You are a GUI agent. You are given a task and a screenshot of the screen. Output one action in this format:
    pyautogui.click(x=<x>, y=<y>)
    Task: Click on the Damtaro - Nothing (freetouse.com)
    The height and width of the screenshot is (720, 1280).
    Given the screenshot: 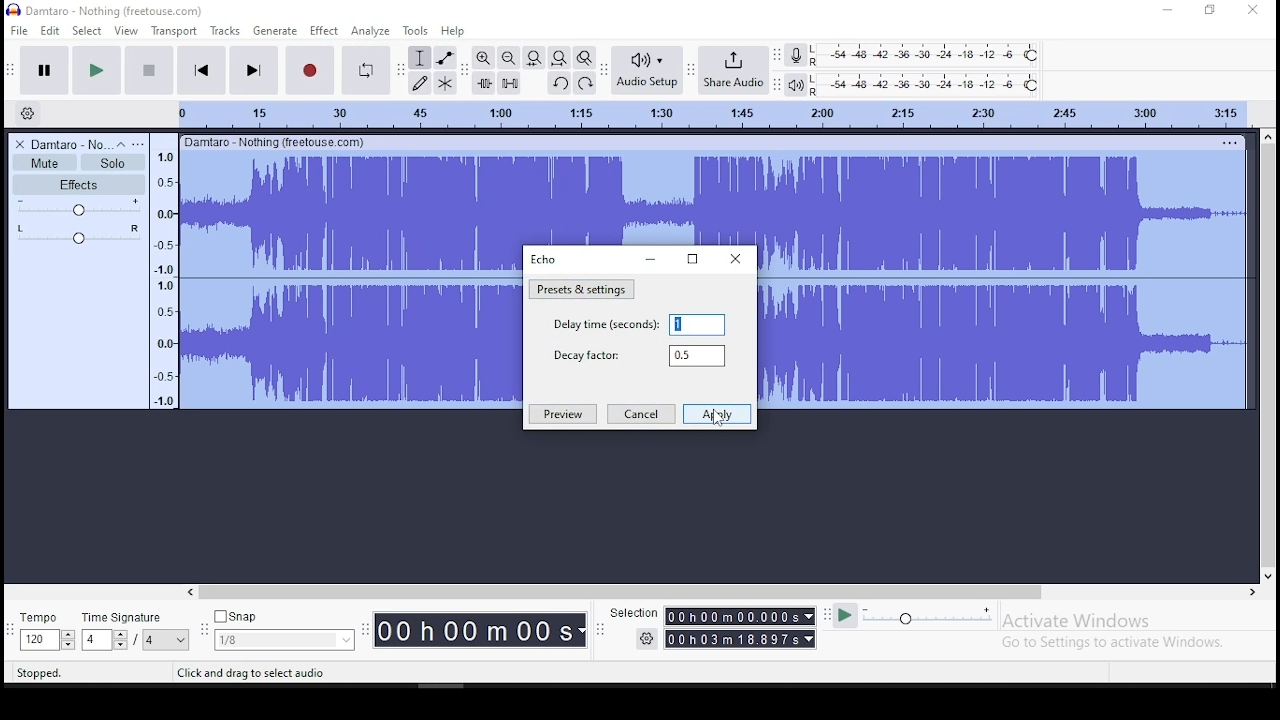 What is the action you would take?
    pyautogui.click(x=104, y=11)
    